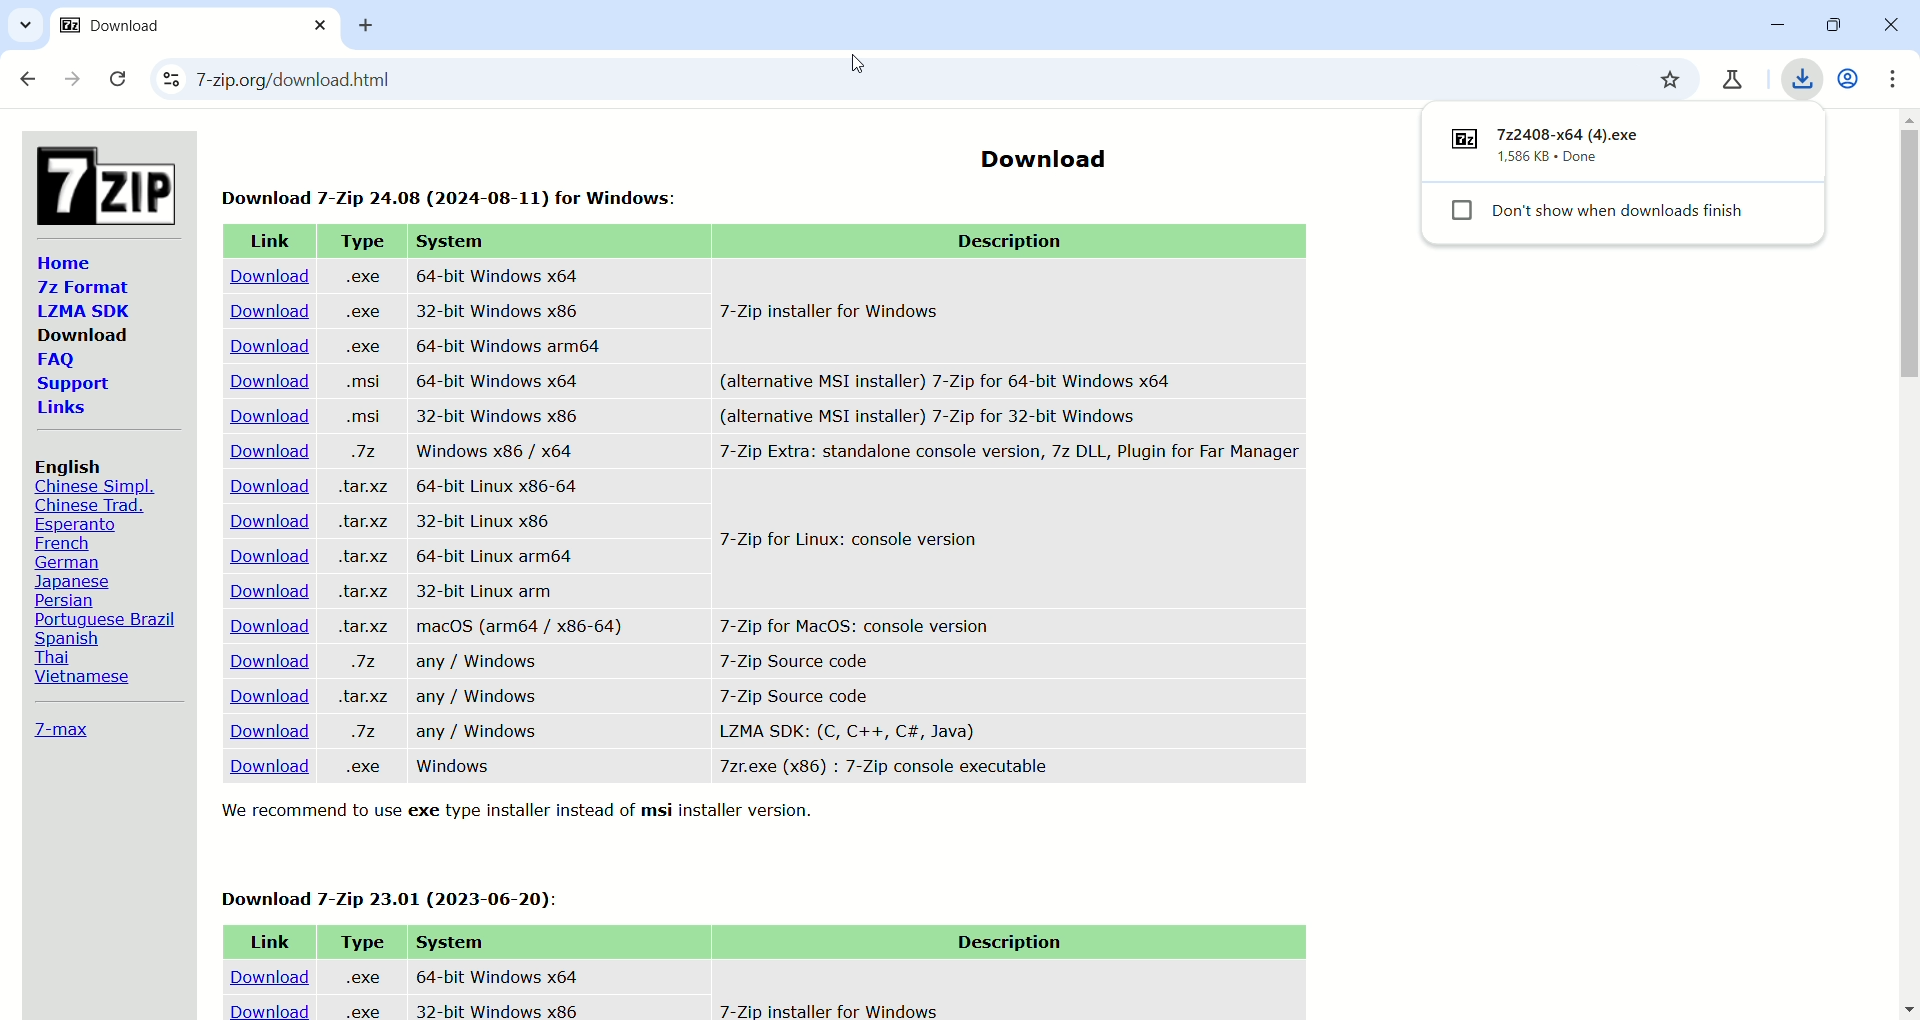 This screenshot has height=1020, width=1920. What do you see at coordinates (74, 82) in the screenshot?
I see `go forward` at bounding box center [74, 82].